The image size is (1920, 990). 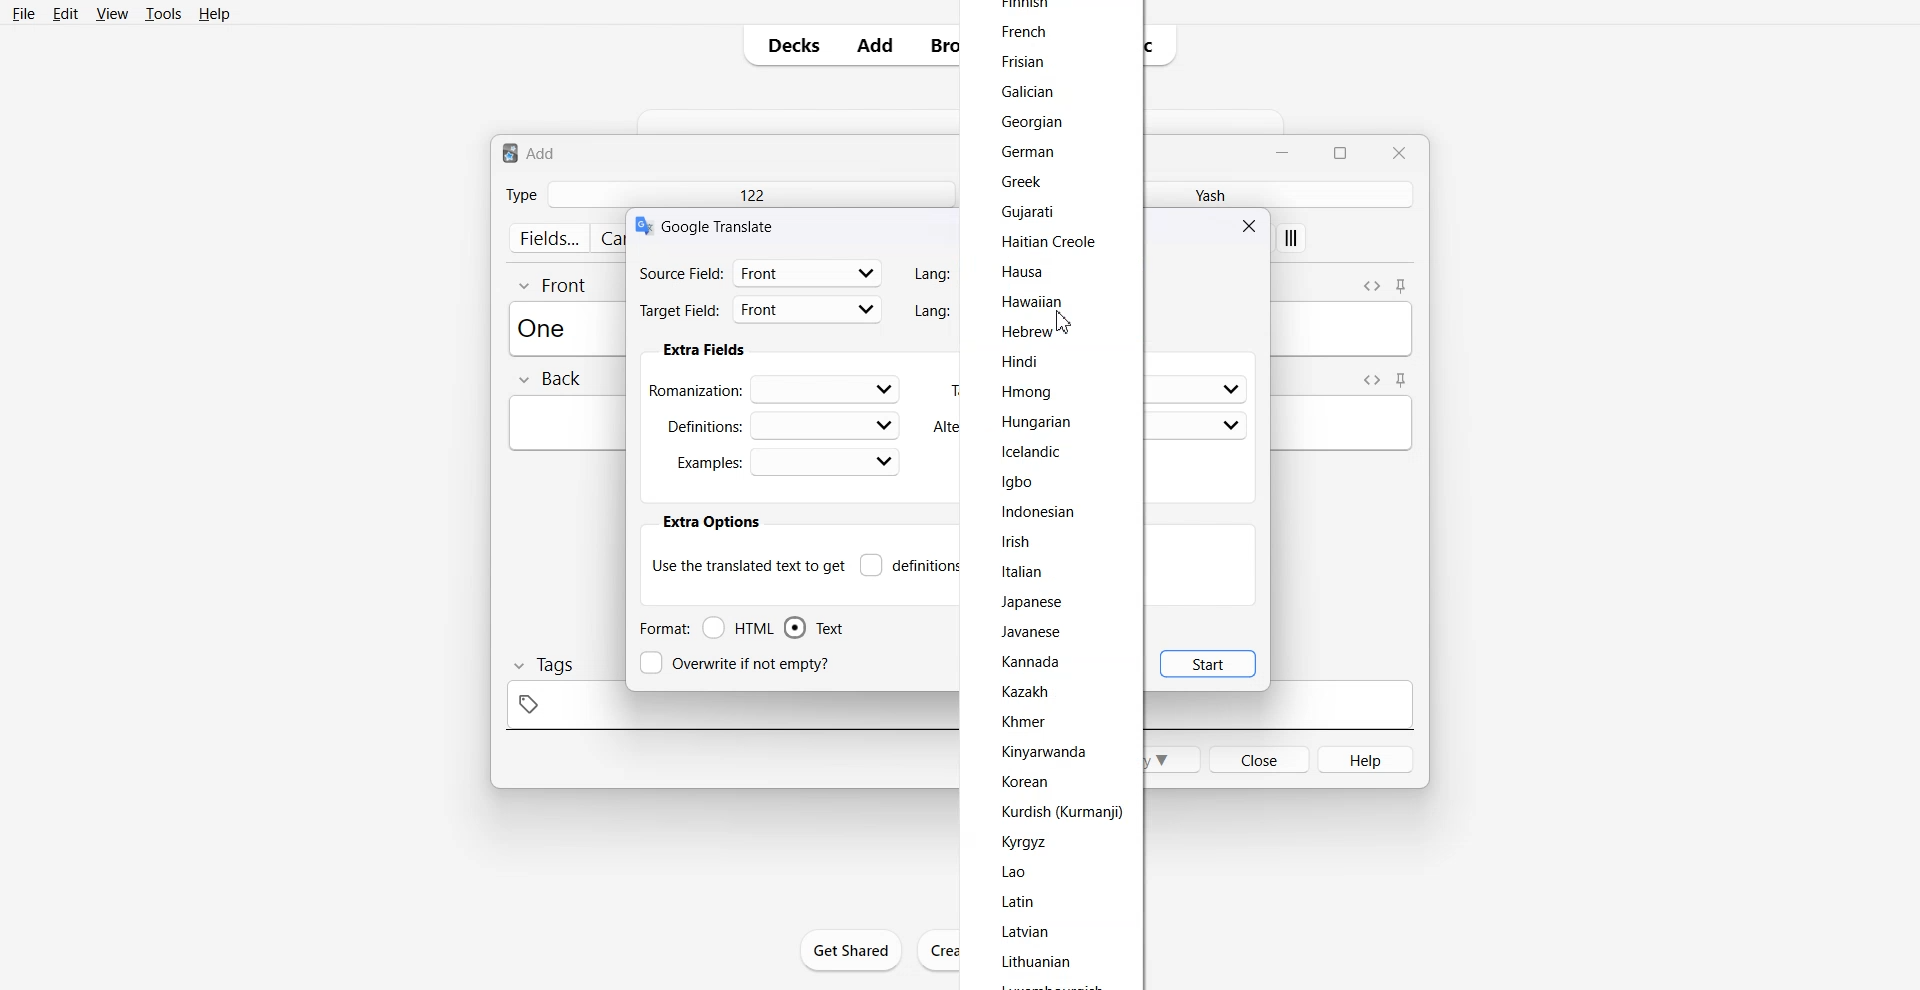 I want to click on Front, so click(x=554, y=284).